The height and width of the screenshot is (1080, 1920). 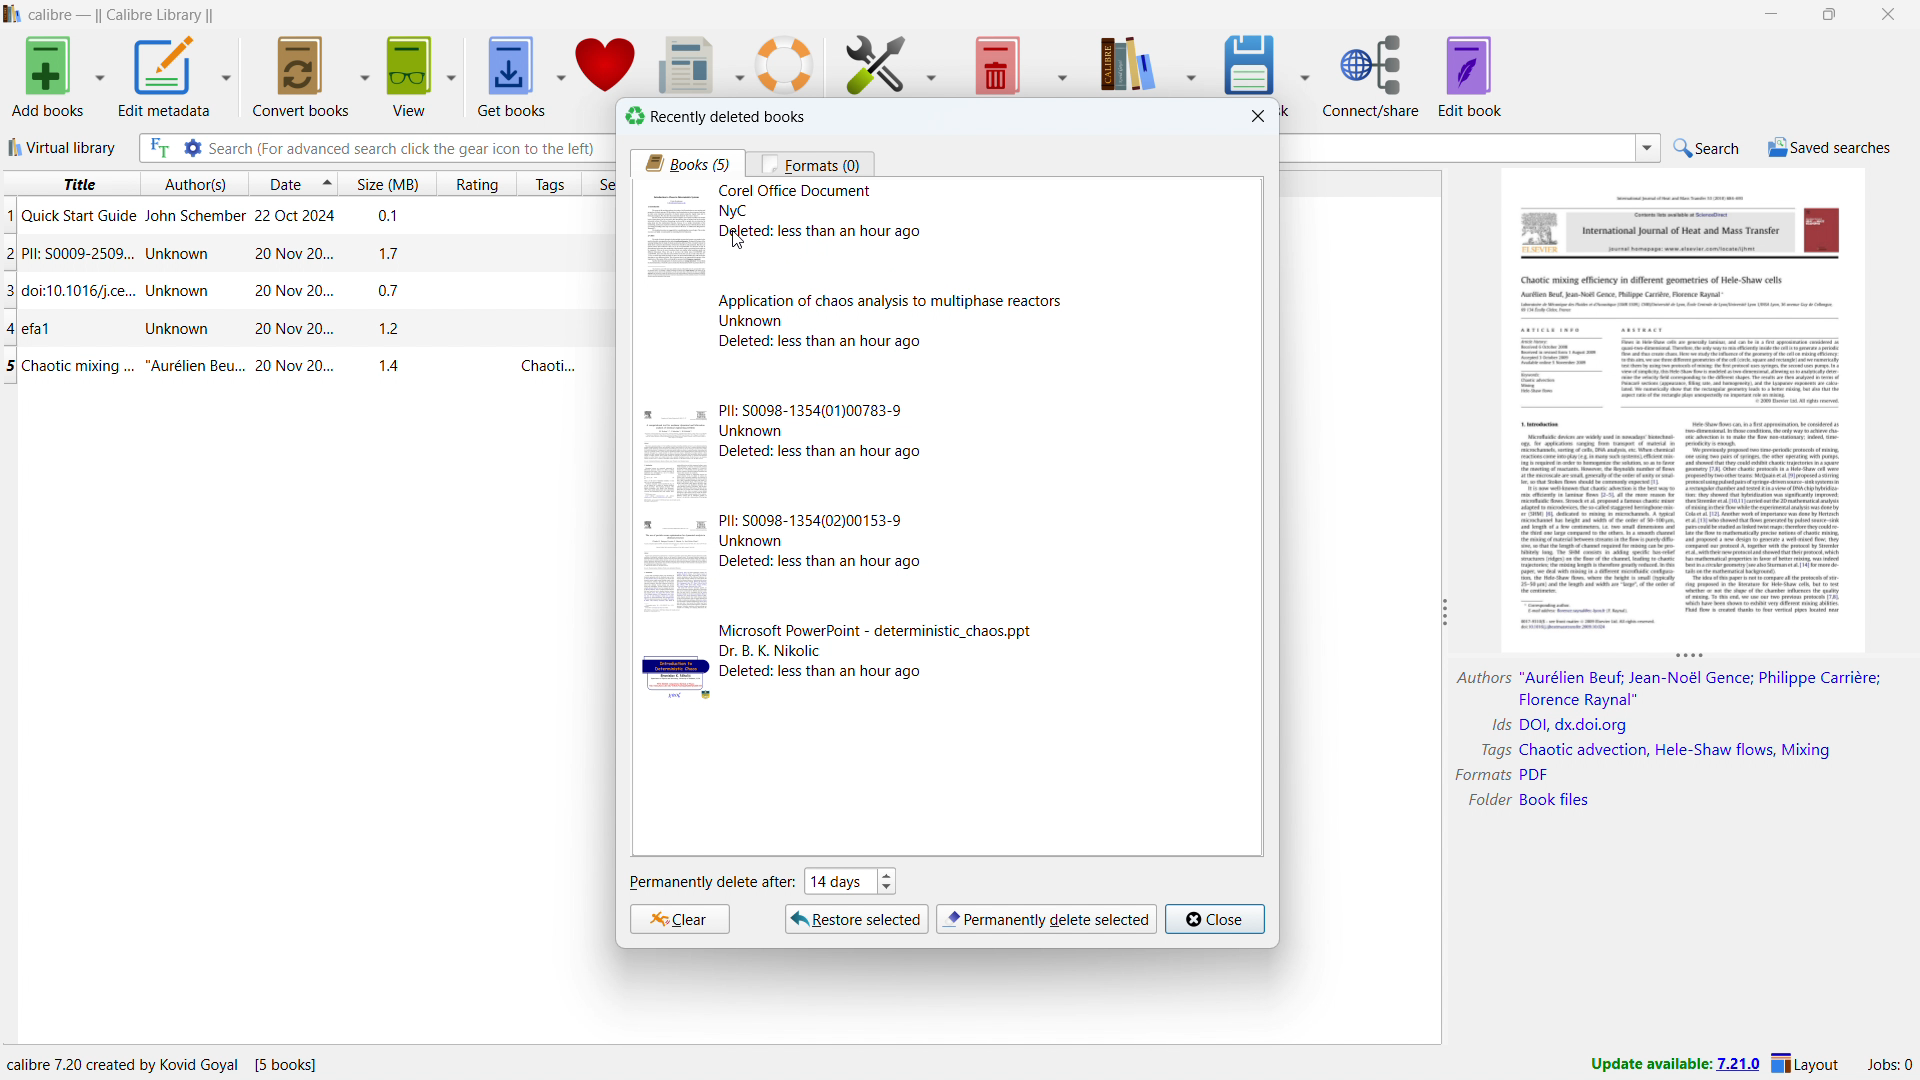 What do you see at coordinates (858, 919) in the screenshot?
I see `restore selcted` at bounding box center [858, 919].